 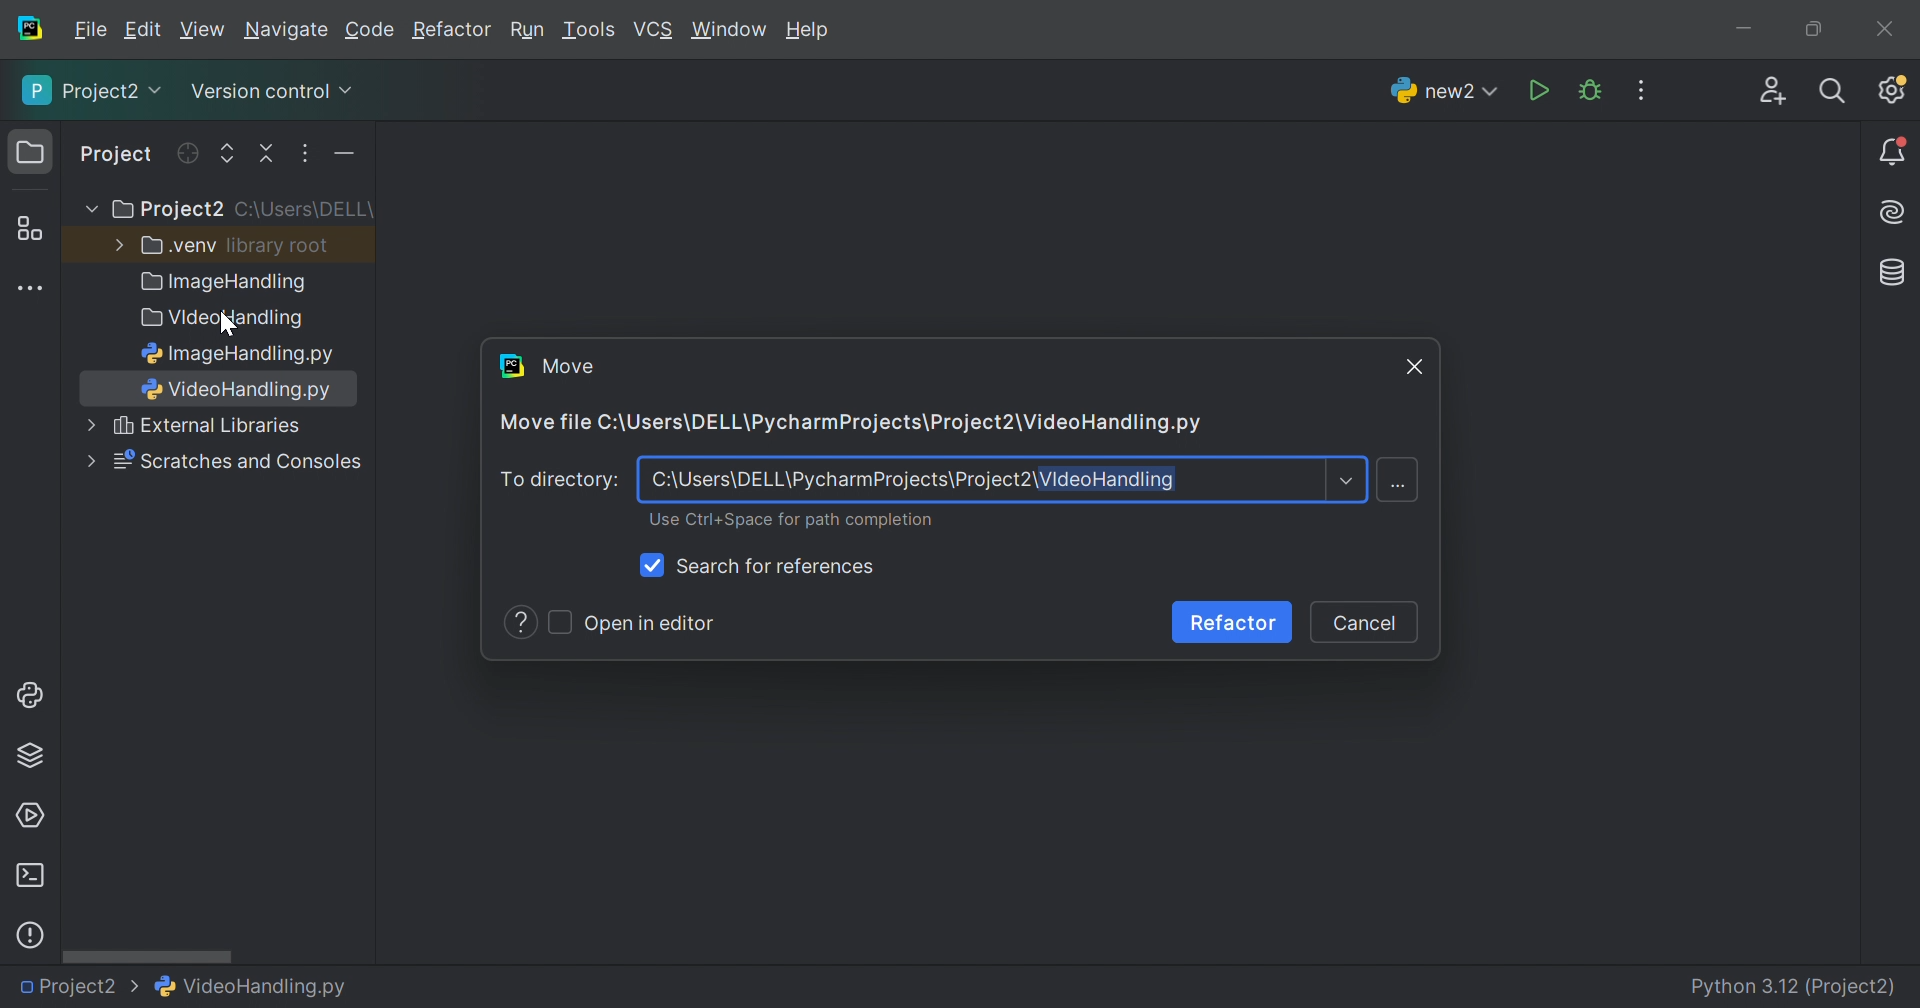 What do you see at coordinates (225, 284) in the screenshot?
I see `Image Handling` at bounding box center [225, 284].